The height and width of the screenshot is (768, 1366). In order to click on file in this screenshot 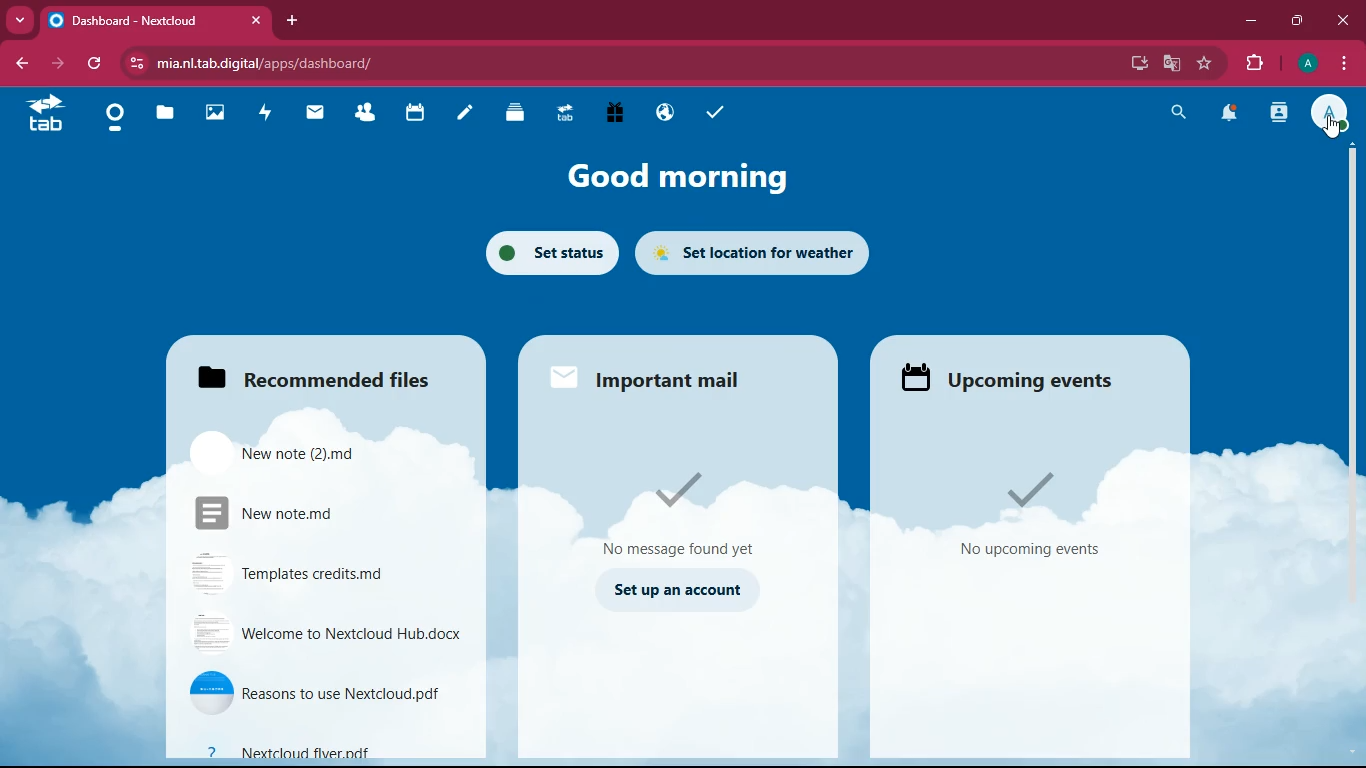, I will do `click(312, 509)`.